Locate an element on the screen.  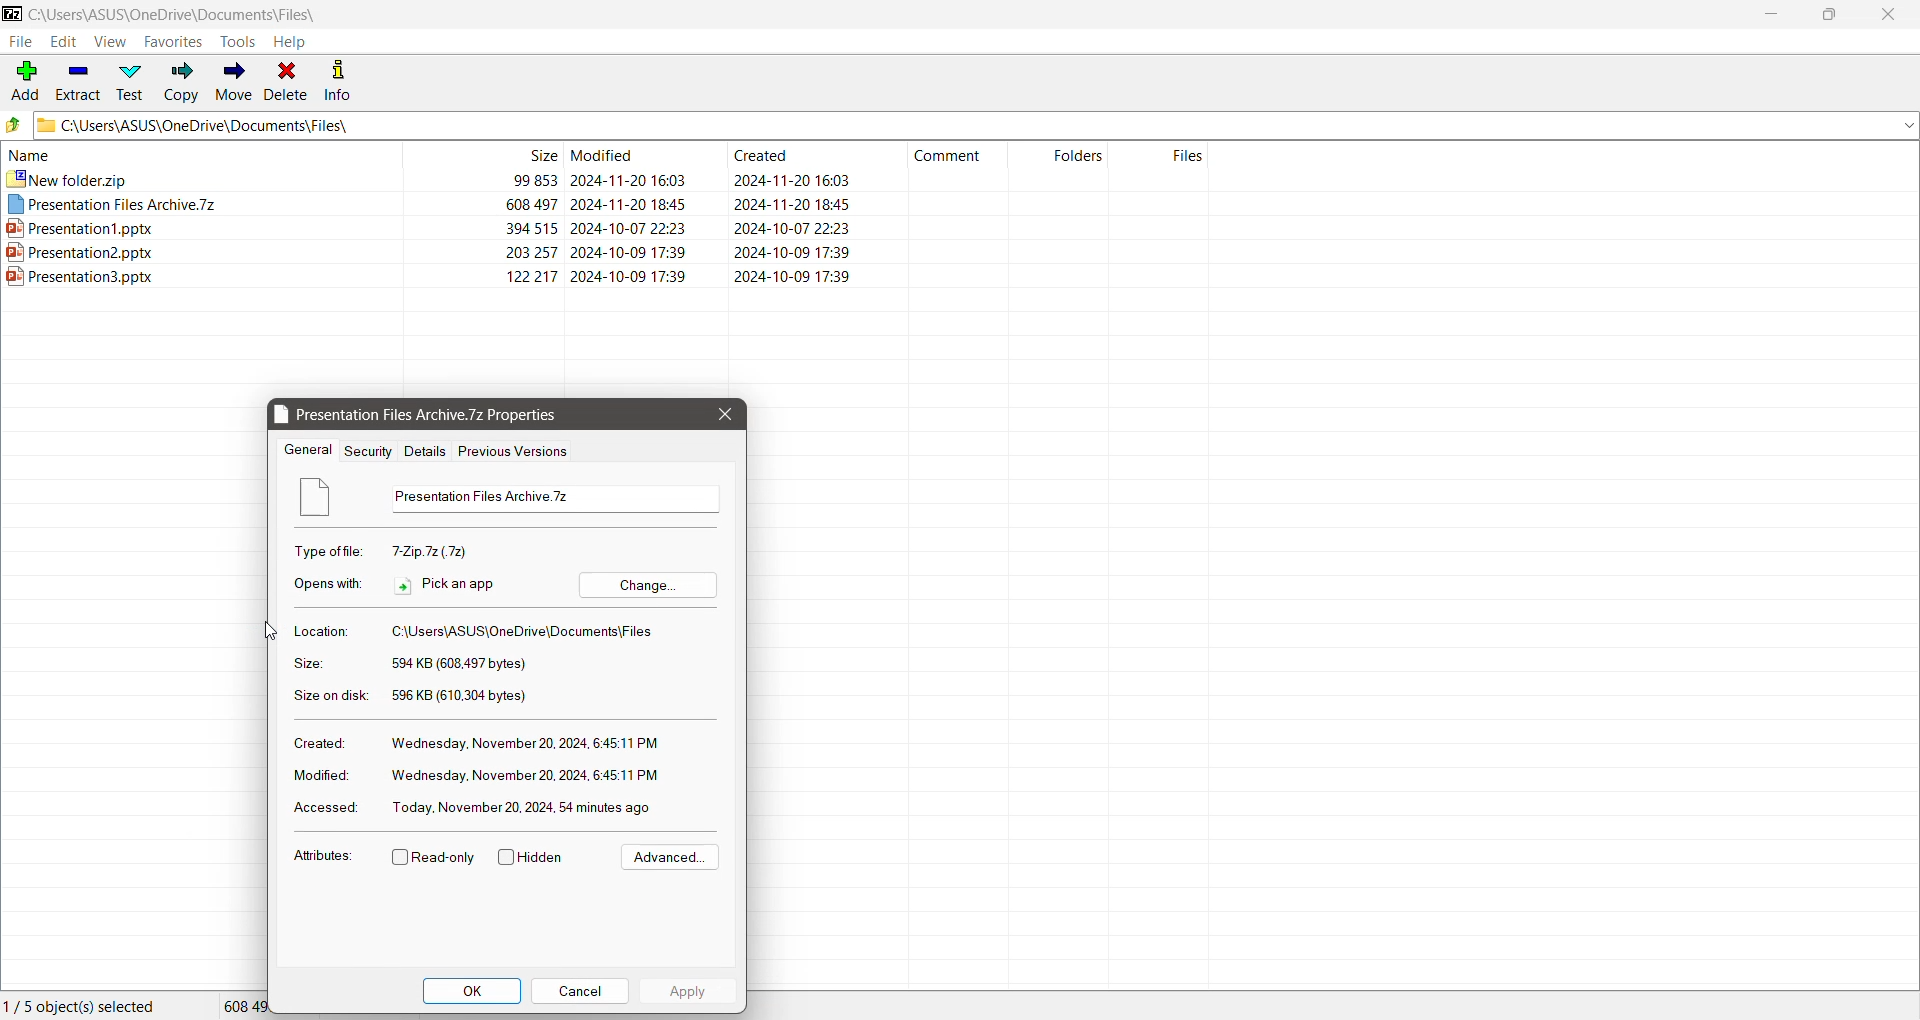
Archive File Accessed Date is located at coordinates (534, 808).